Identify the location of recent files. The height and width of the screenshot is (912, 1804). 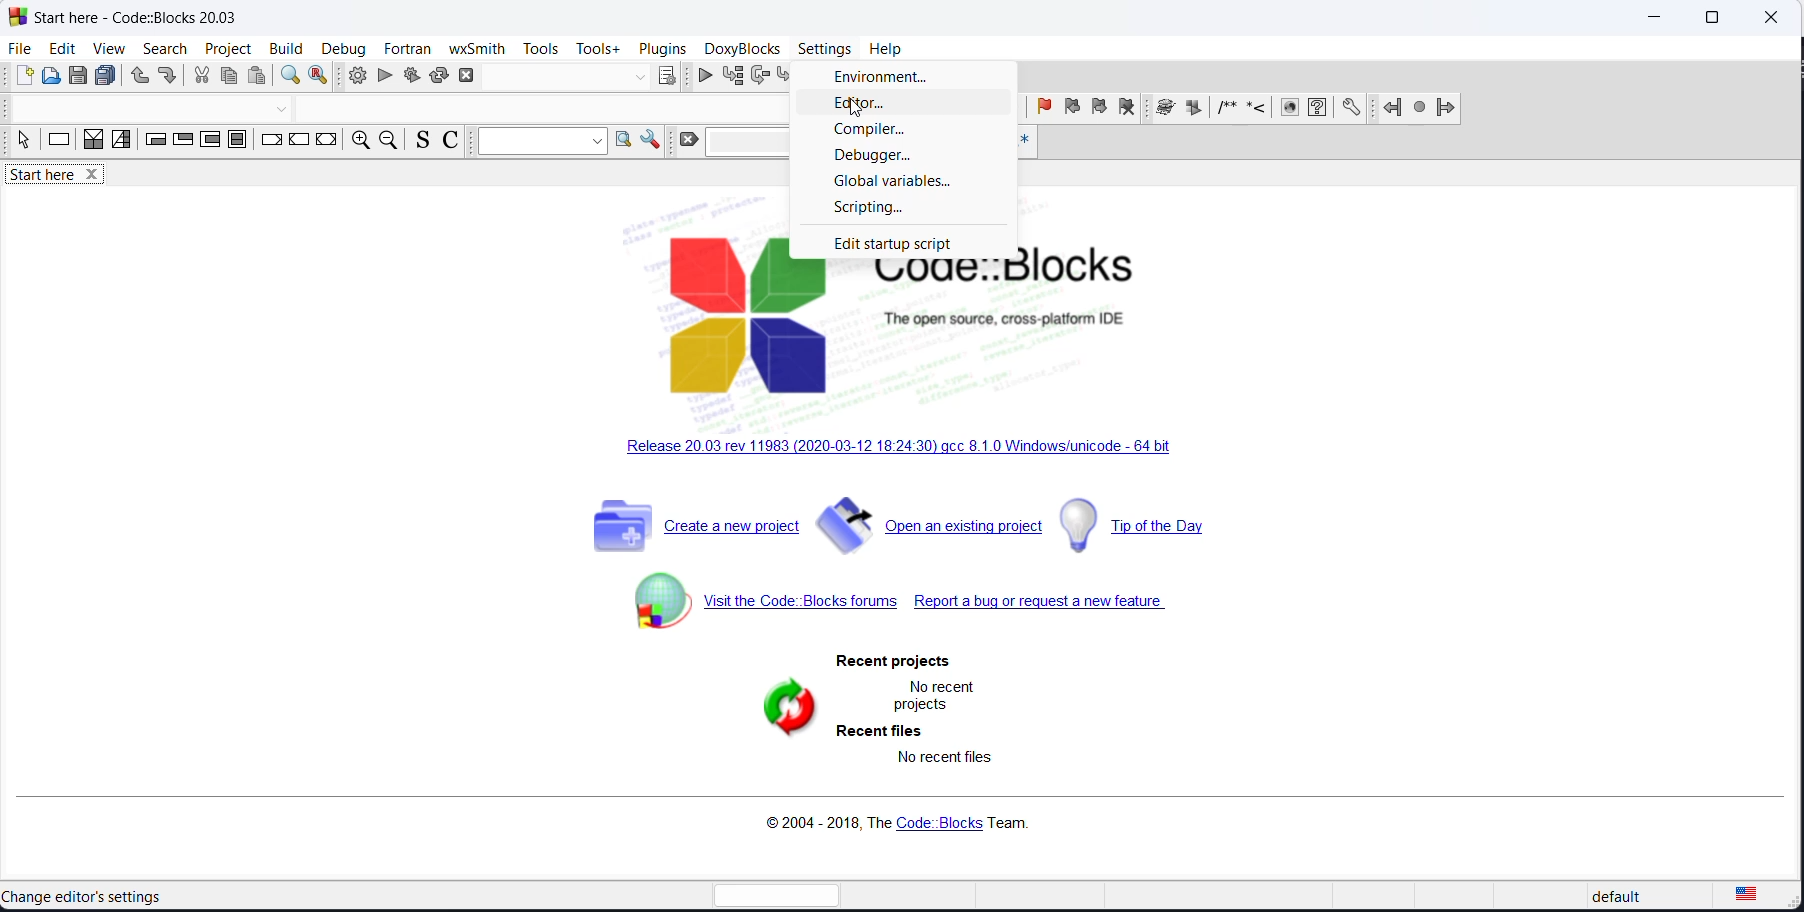
(890, 728).